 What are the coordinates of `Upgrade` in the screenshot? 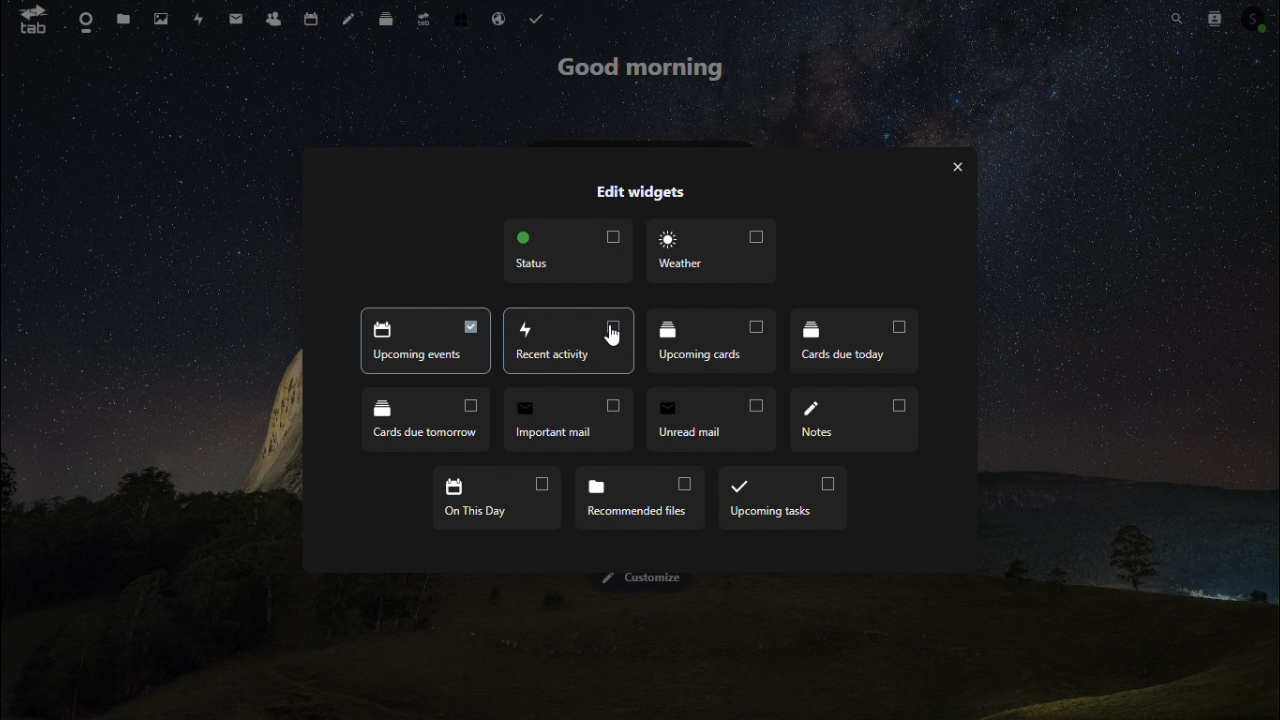 It's located at (424, 16).